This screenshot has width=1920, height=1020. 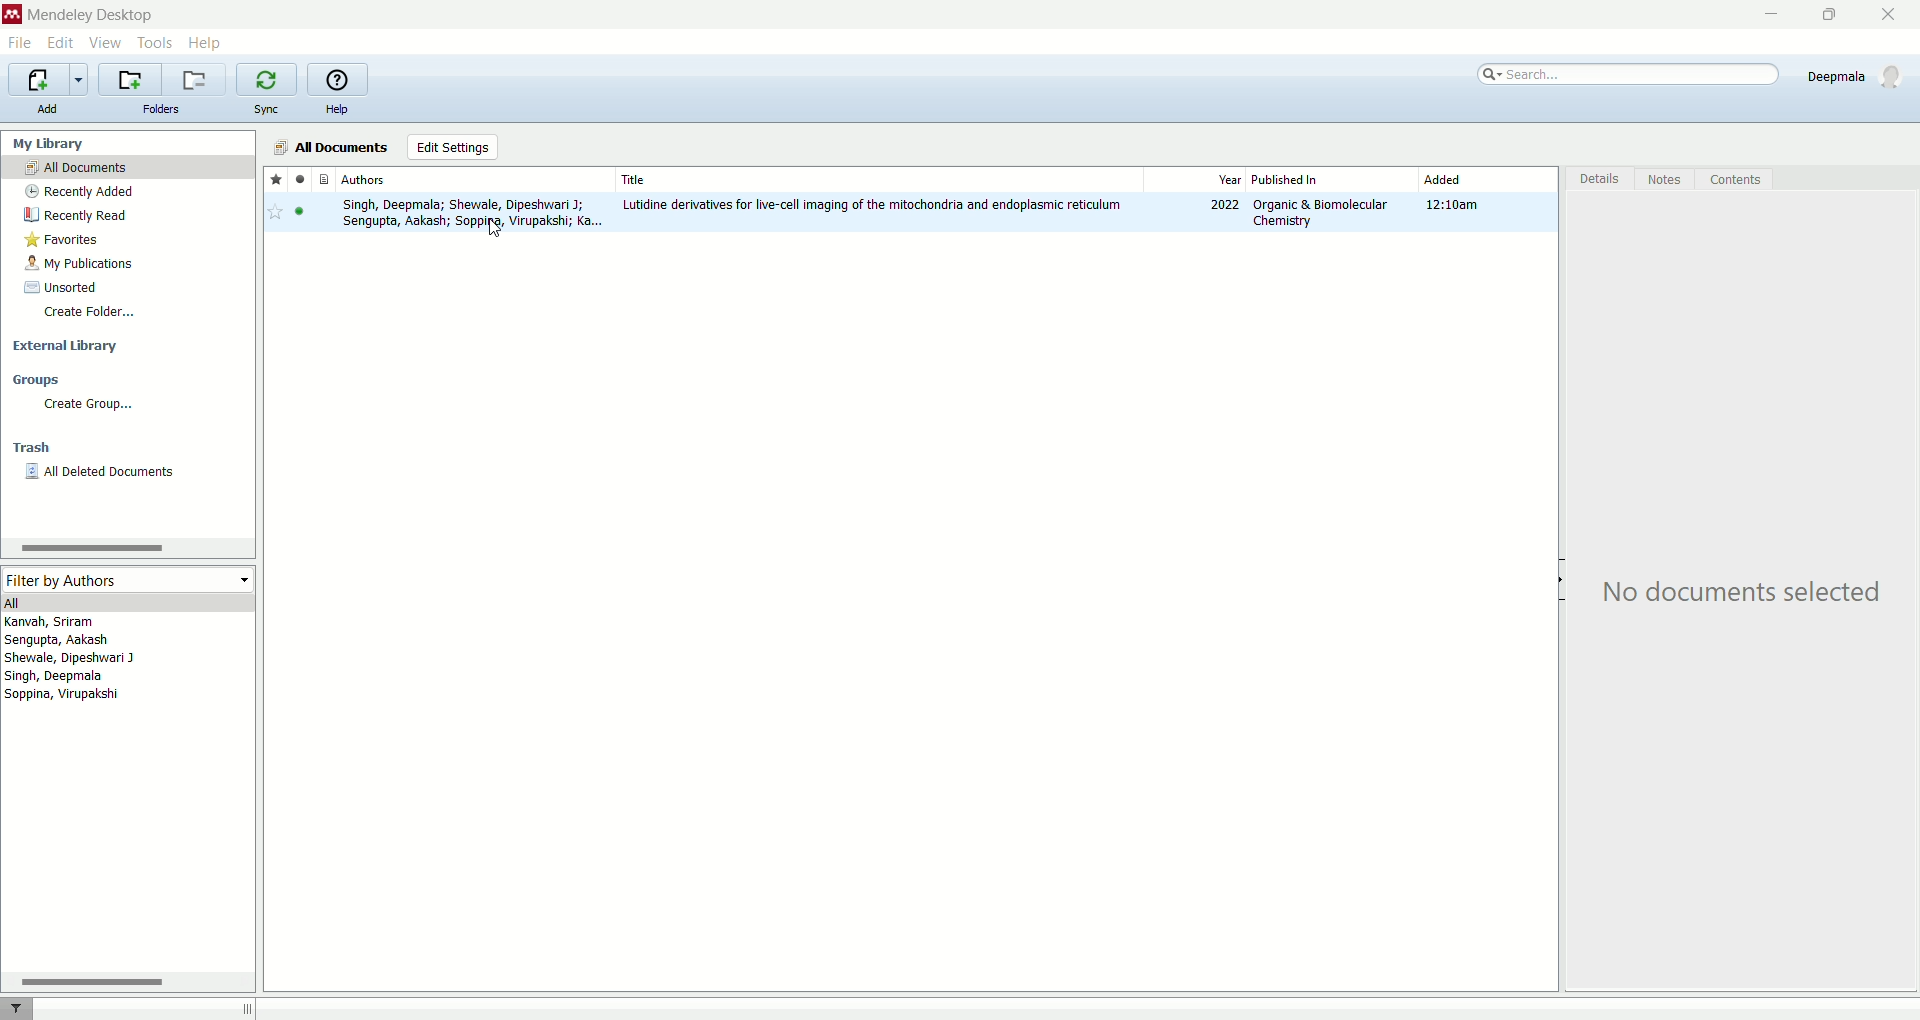 What do you see at coordinates (107, 42) in the screenshot?
I see `view` at bounding box center [107, 42].